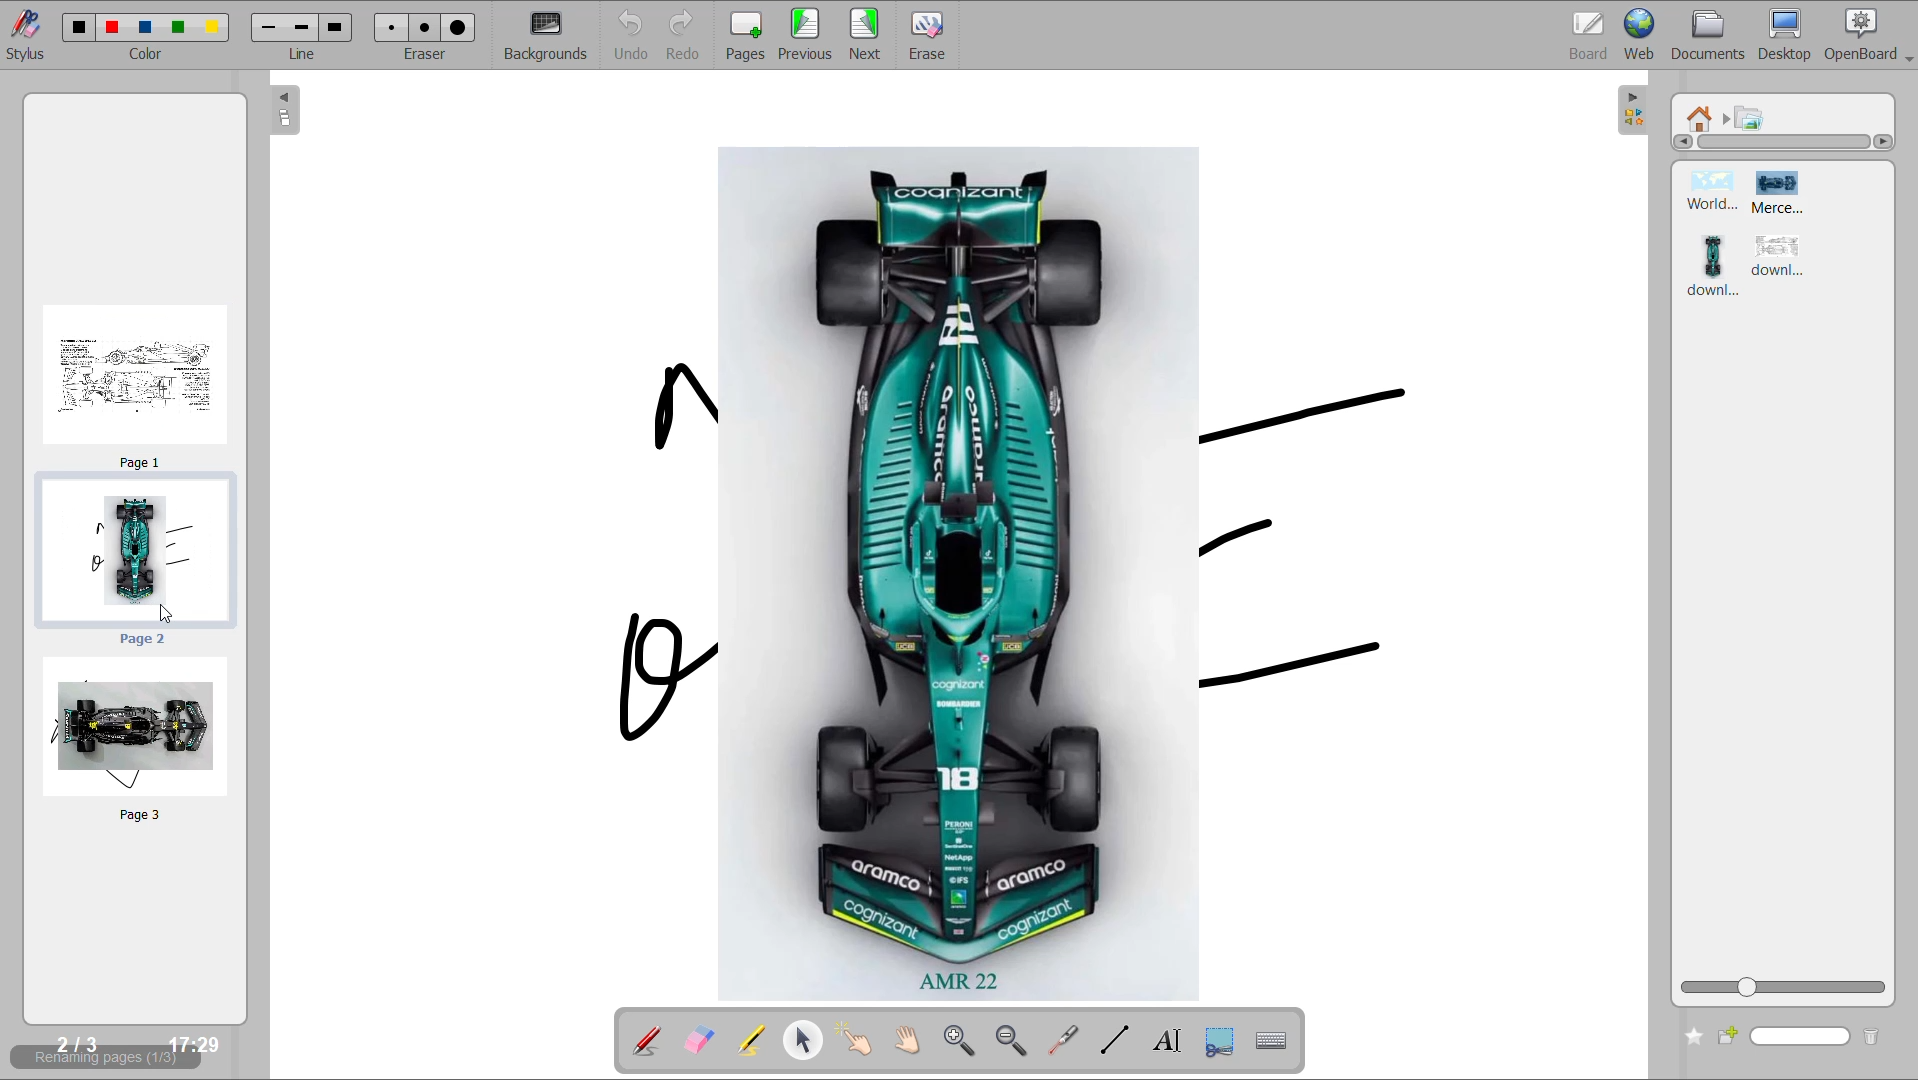  What do you see at coordinates (196, 1046) in the screenshot?
I see `17:29` at bounding box center [196, 1046].